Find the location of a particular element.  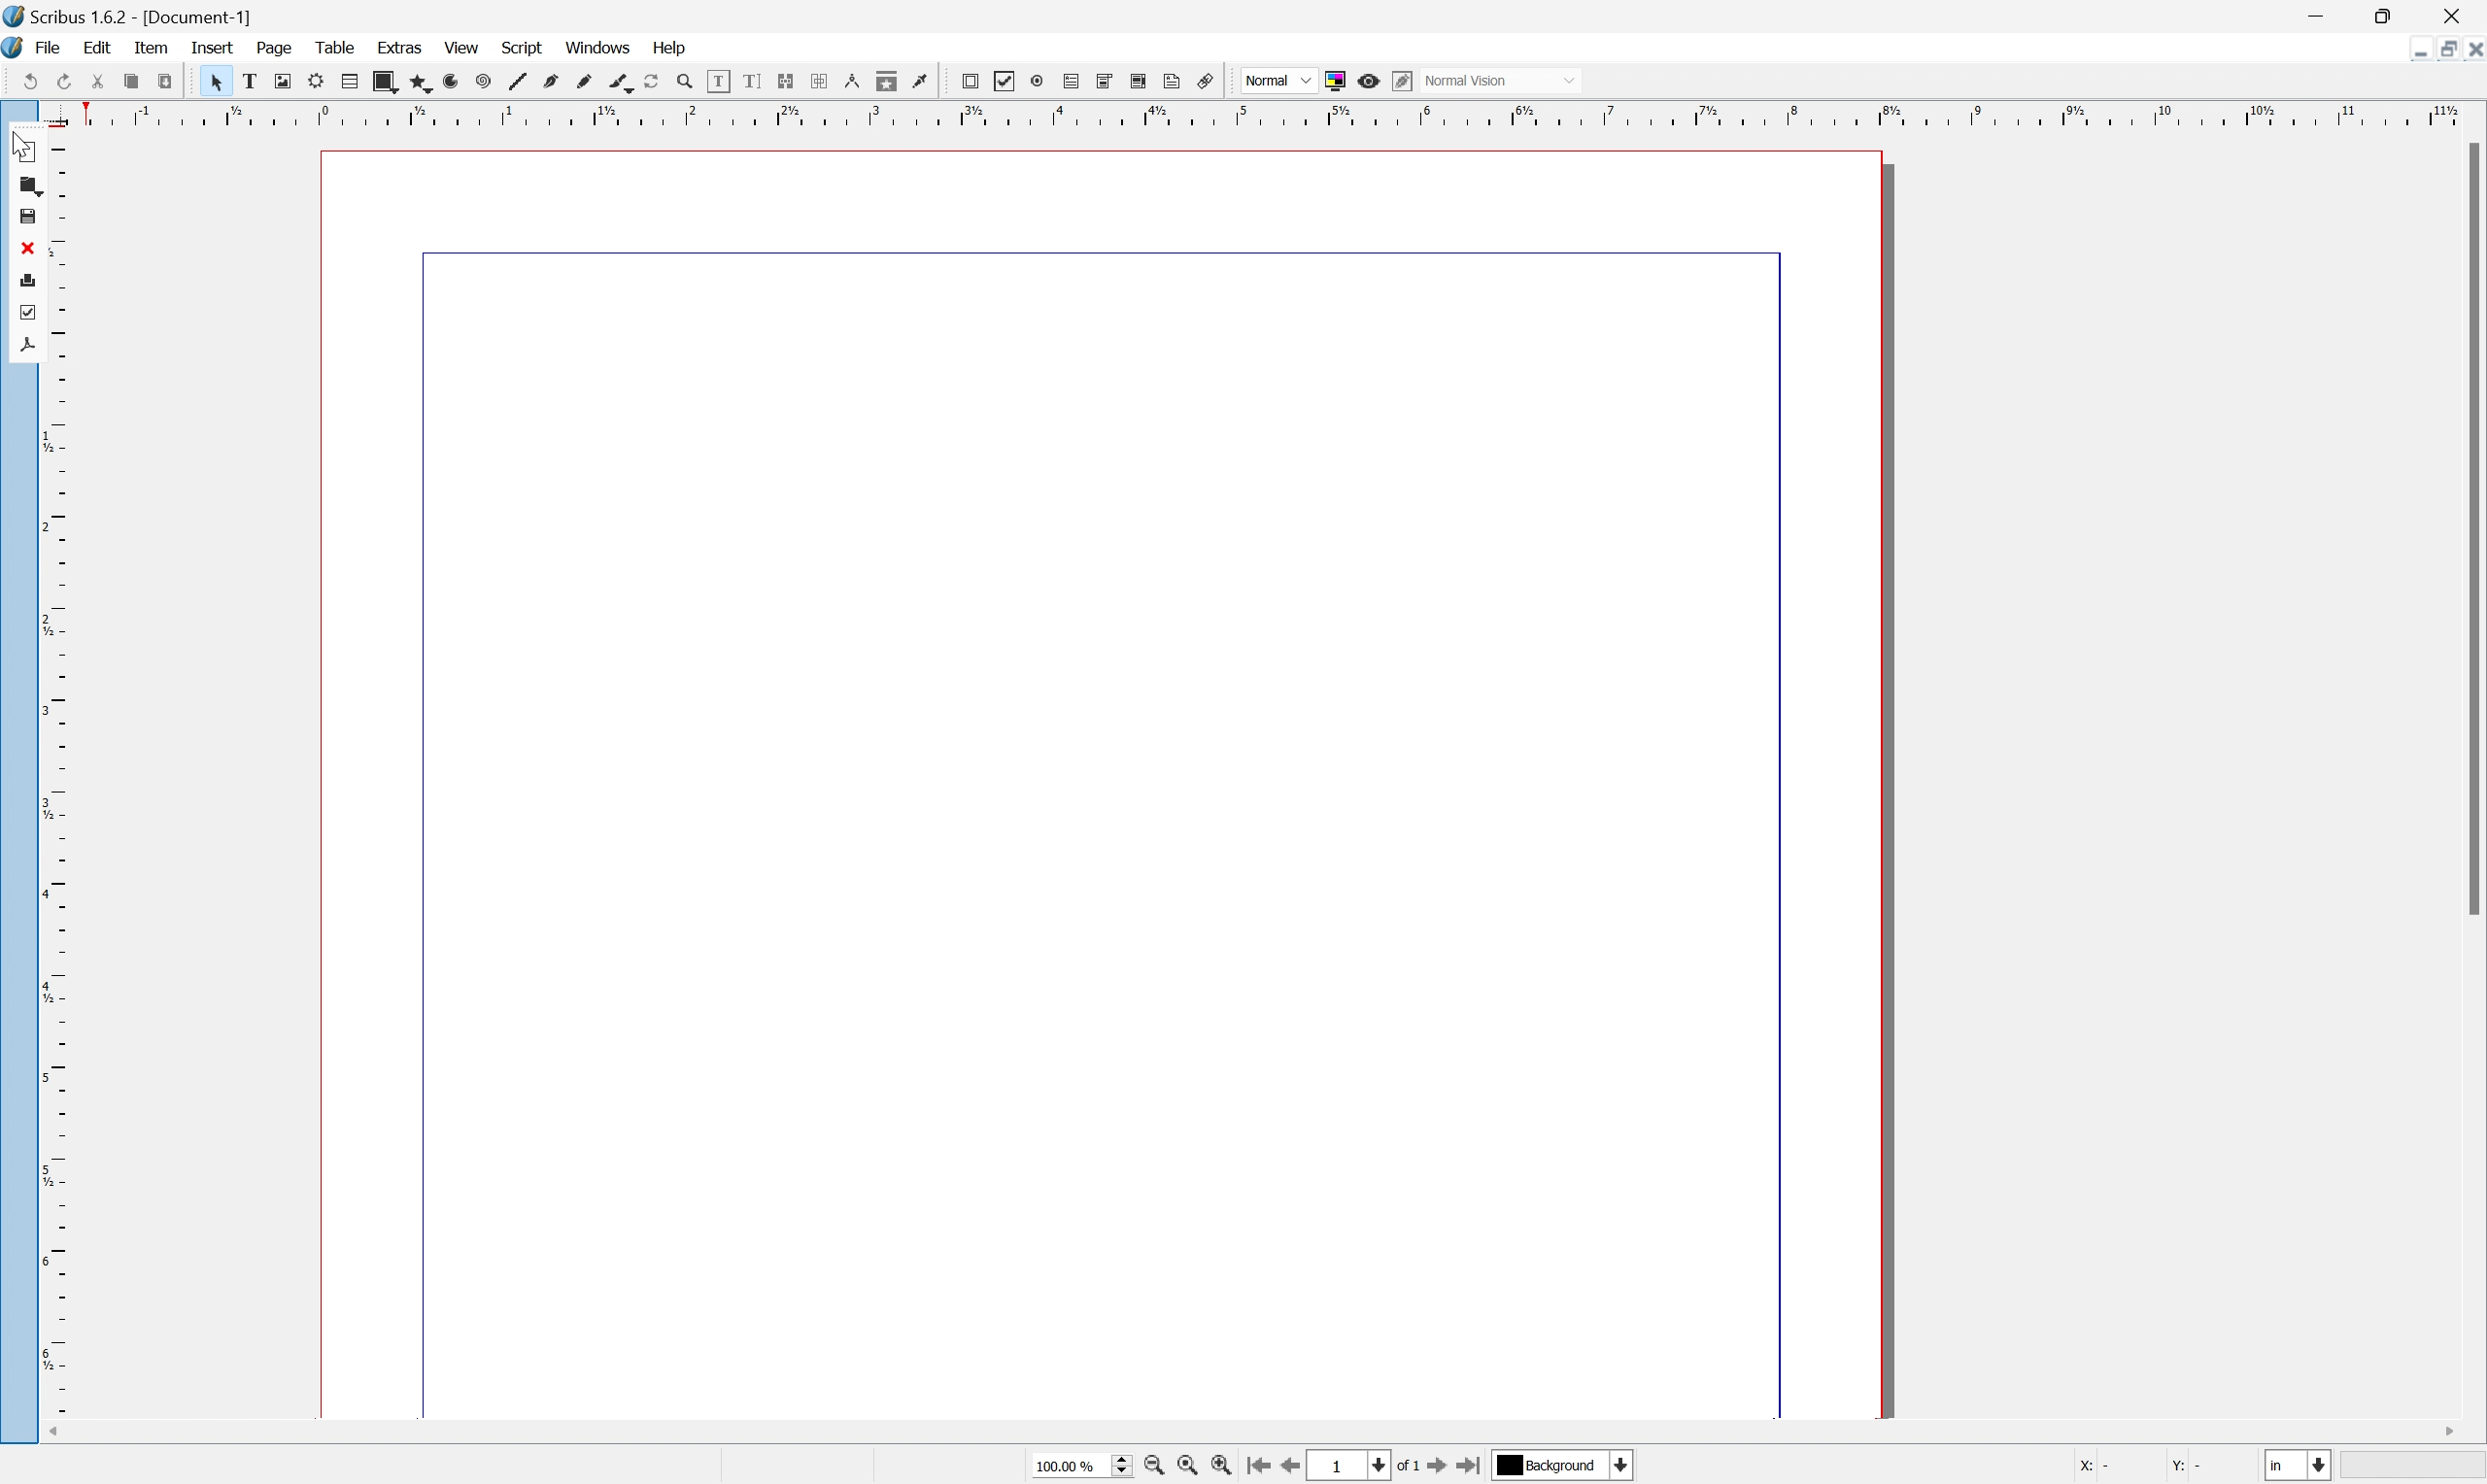

eye dropper is located at coordinates (1174, 82).